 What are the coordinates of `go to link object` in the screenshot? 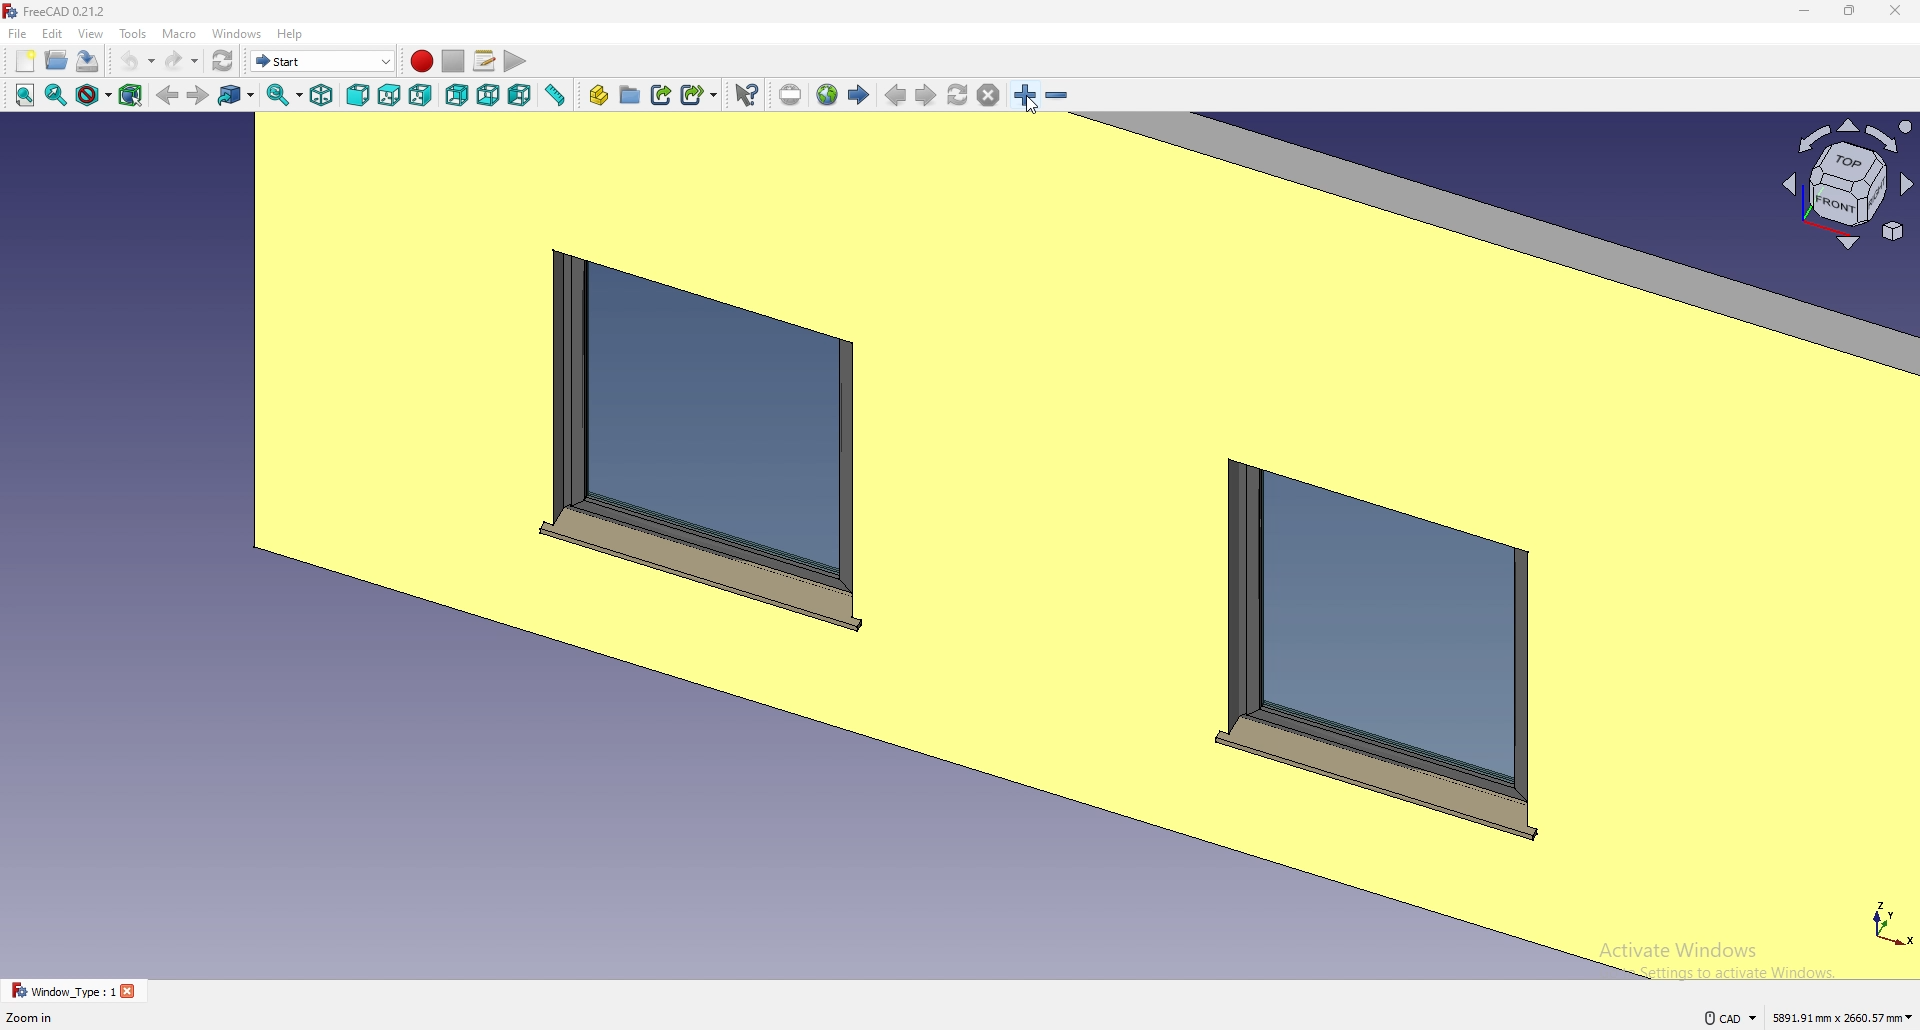 It's located at (236, 94).